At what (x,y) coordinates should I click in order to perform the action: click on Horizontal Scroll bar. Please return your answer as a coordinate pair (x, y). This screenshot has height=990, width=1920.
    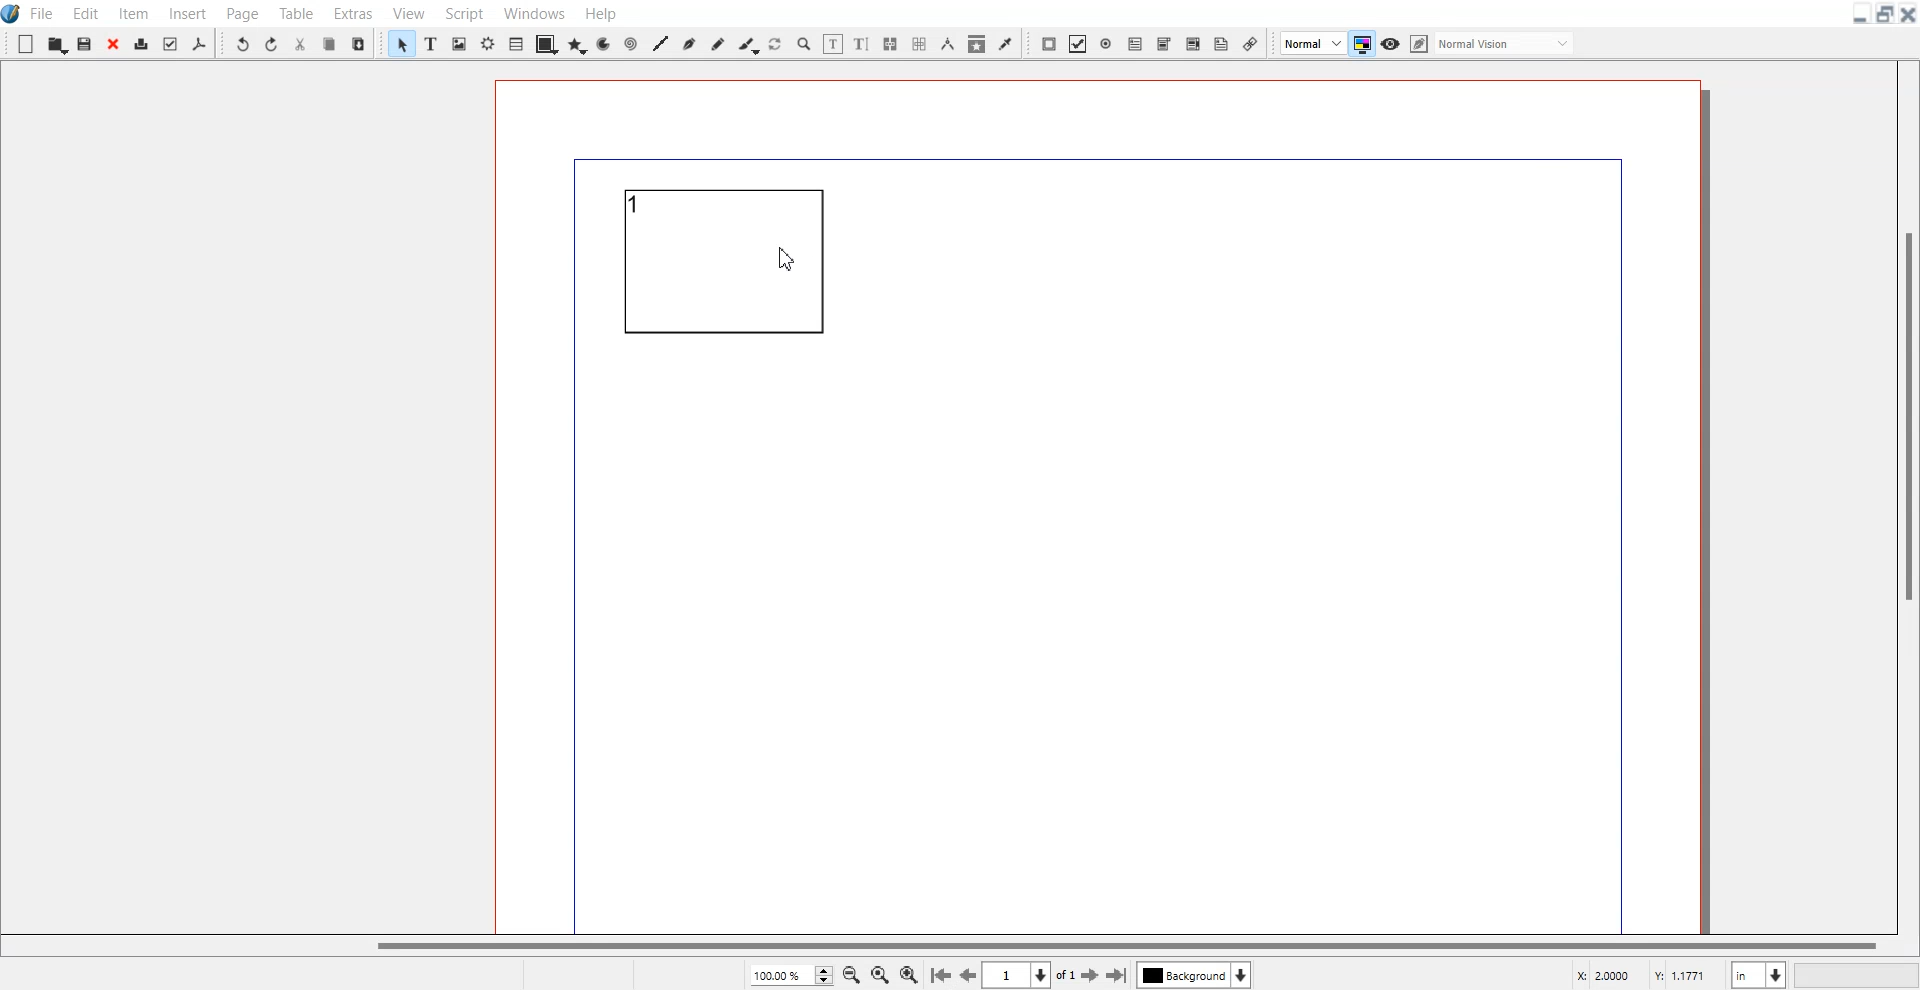
    Looking at the image, I should click on (944, 947).